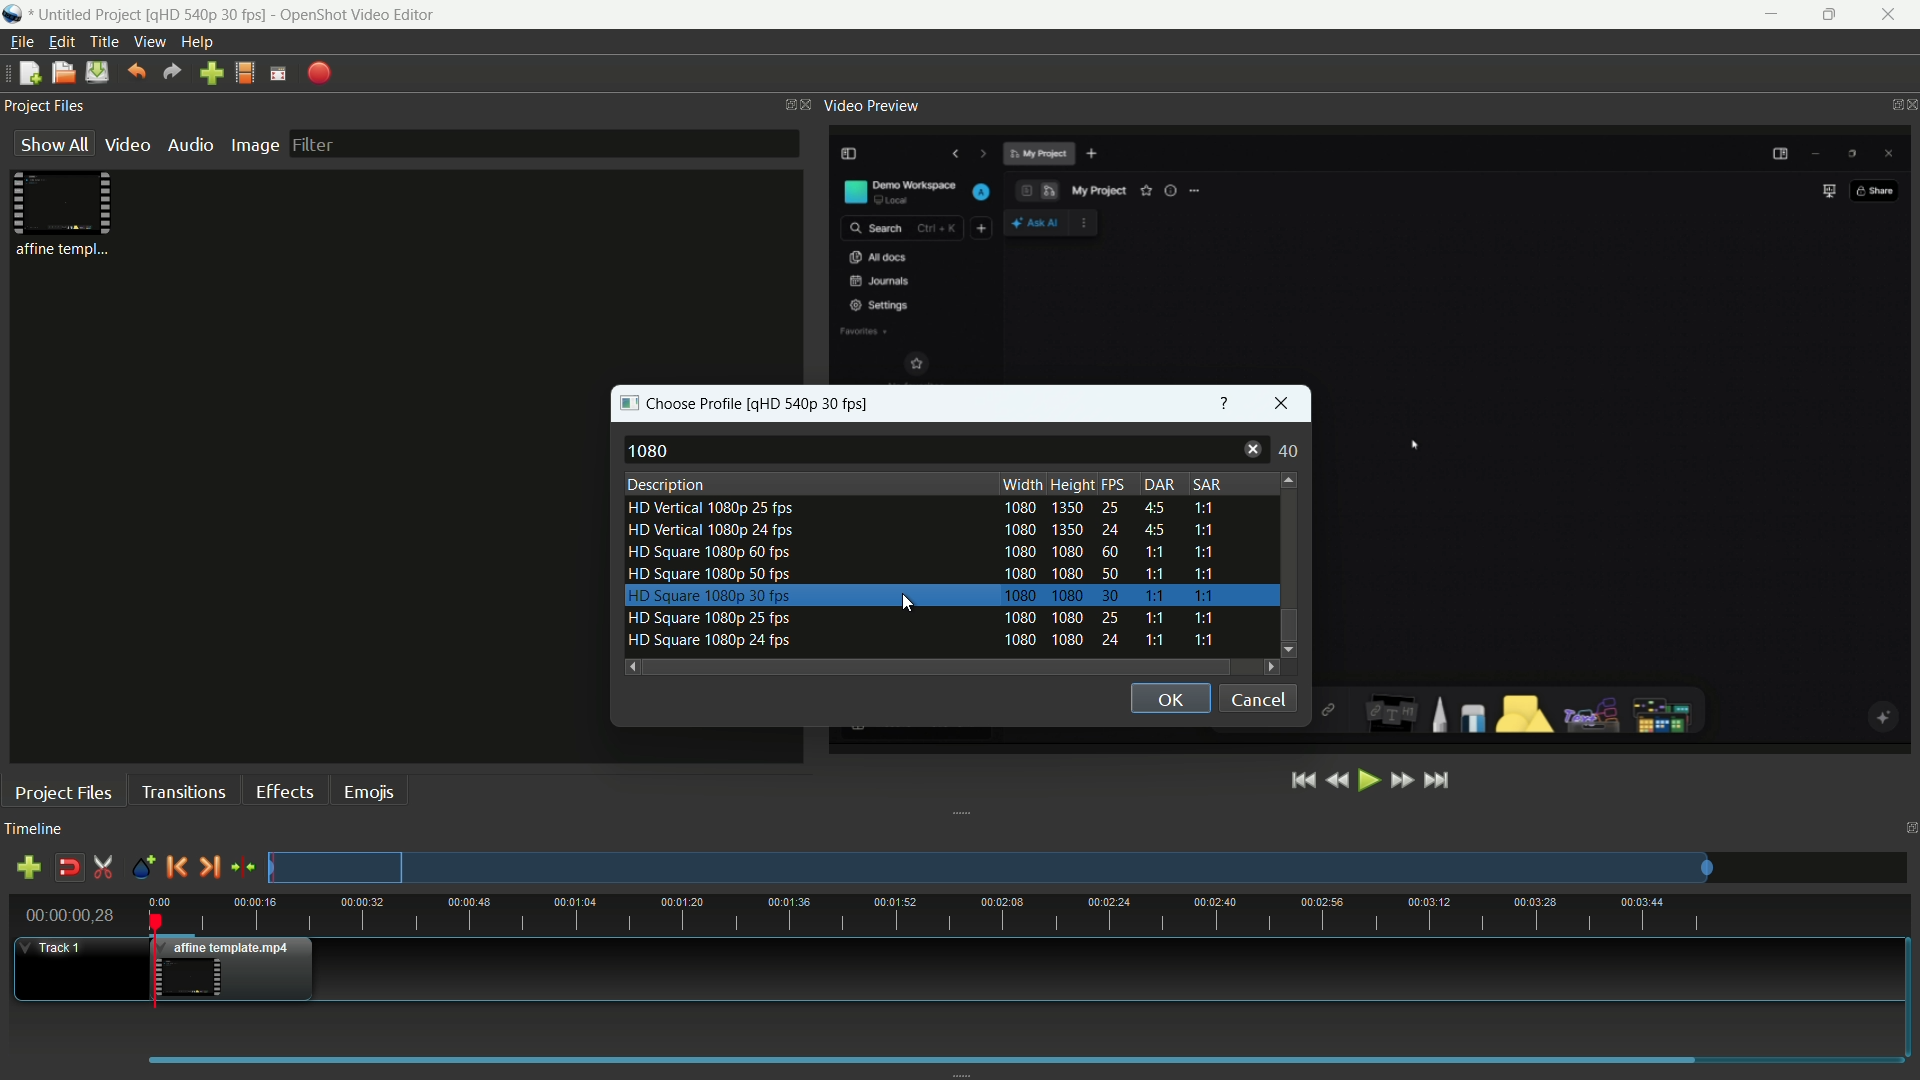 The width and height of the screenshot is (1920, 1080). Describe the element at coordinates (783, 103) in the screenshot. I see `change layout` at that location.